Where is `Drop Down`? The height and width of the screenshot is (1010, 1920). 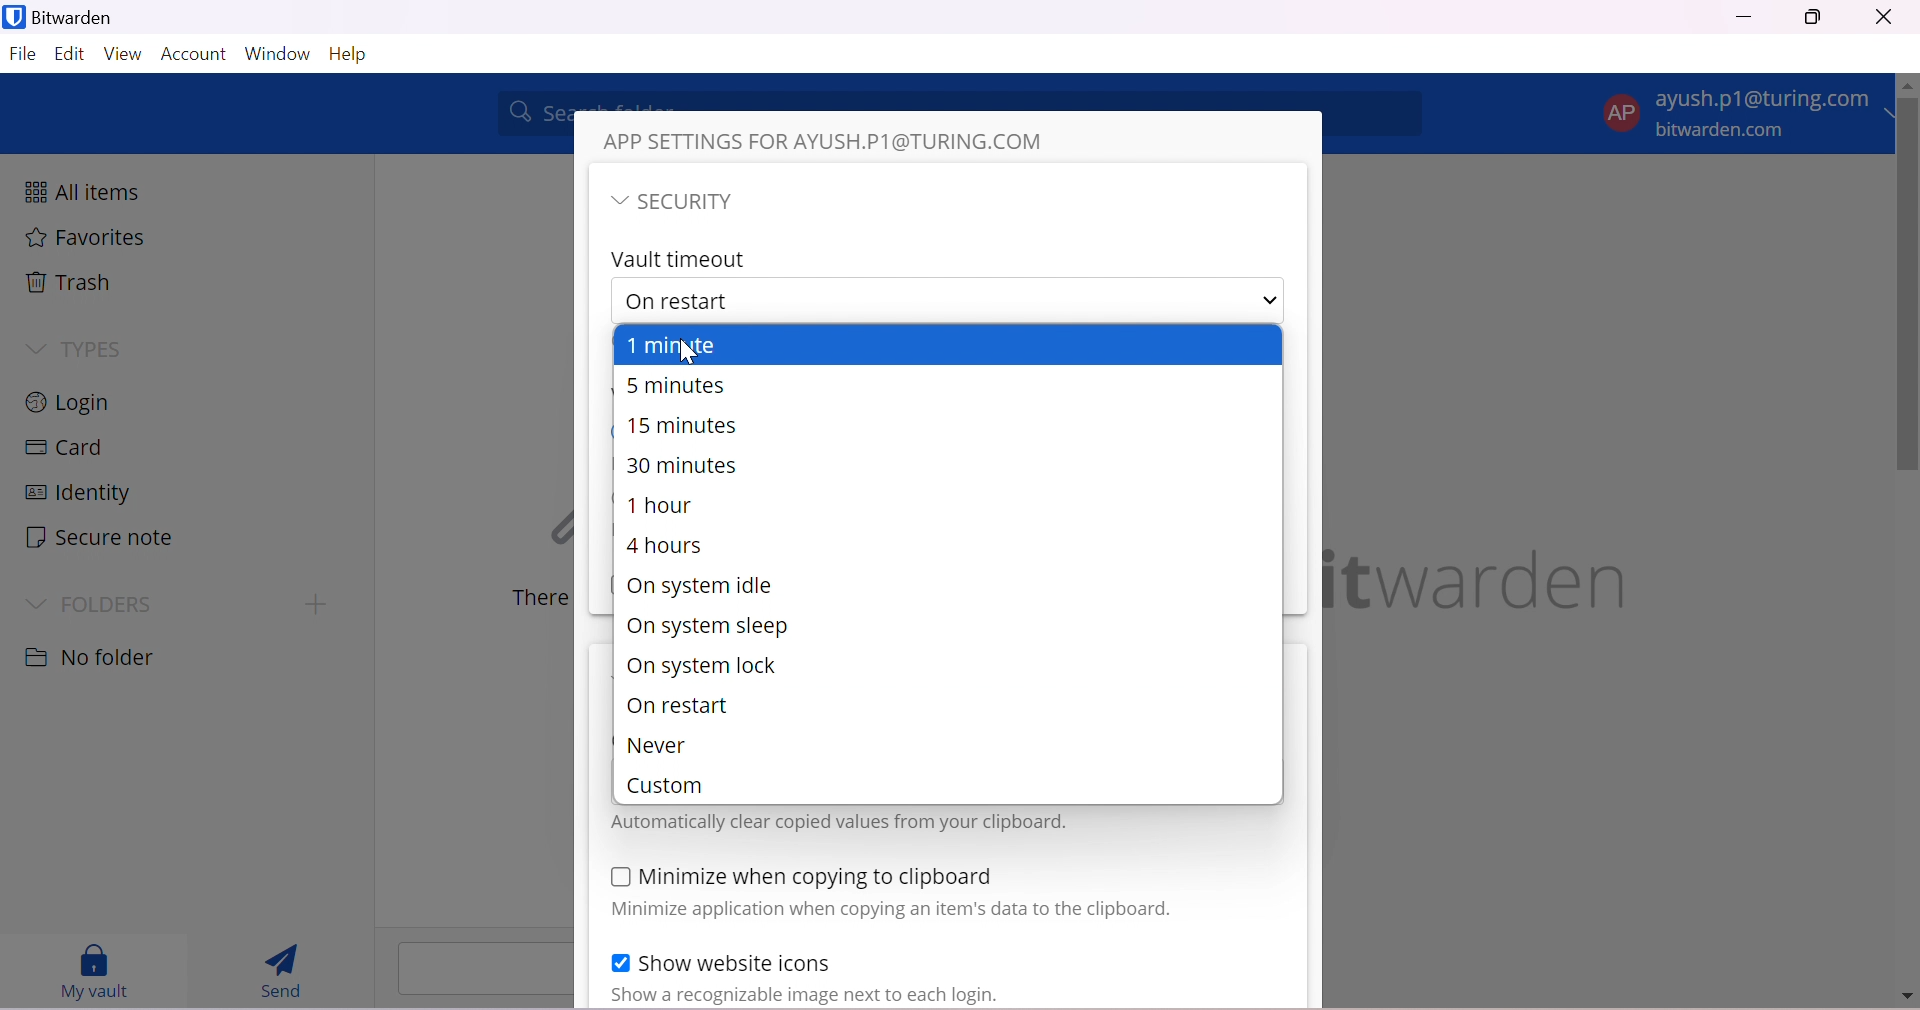
Drop Down is located at coordinates (34, 349).